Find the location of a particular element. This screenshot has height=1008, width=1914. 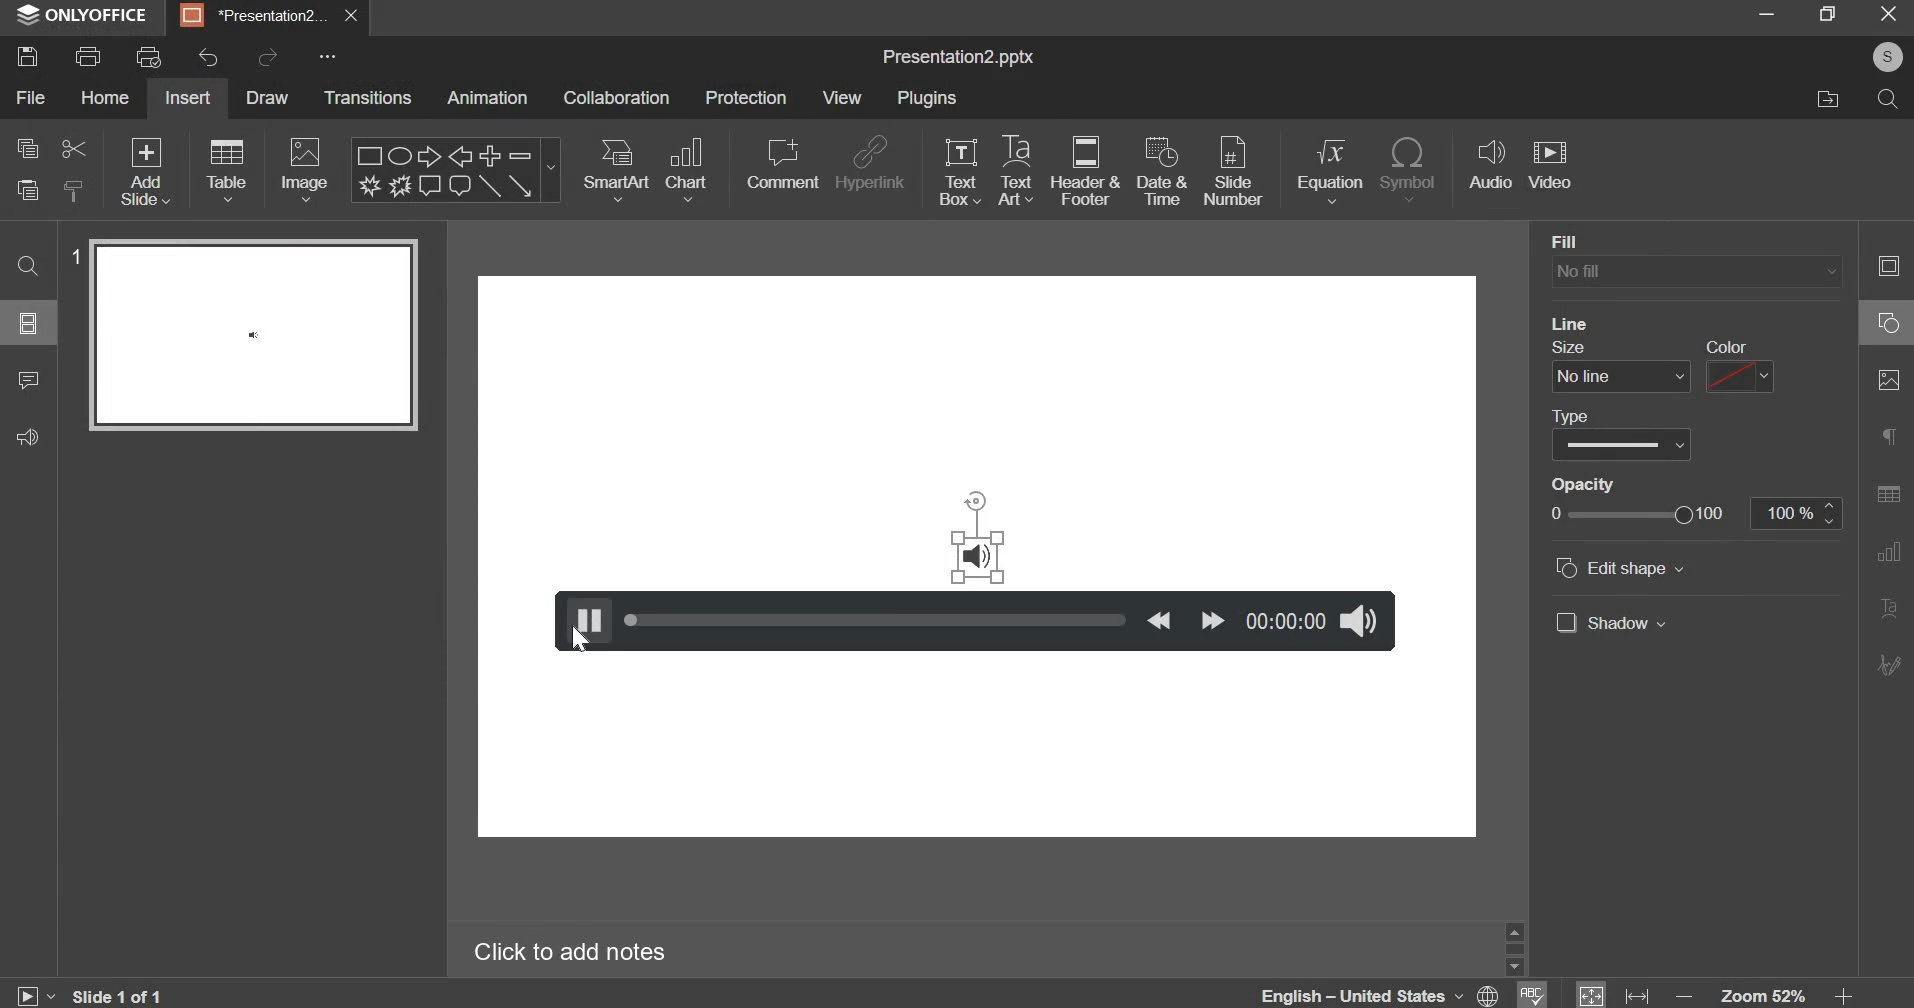

fit to width is located at coordinates (1635, 993).